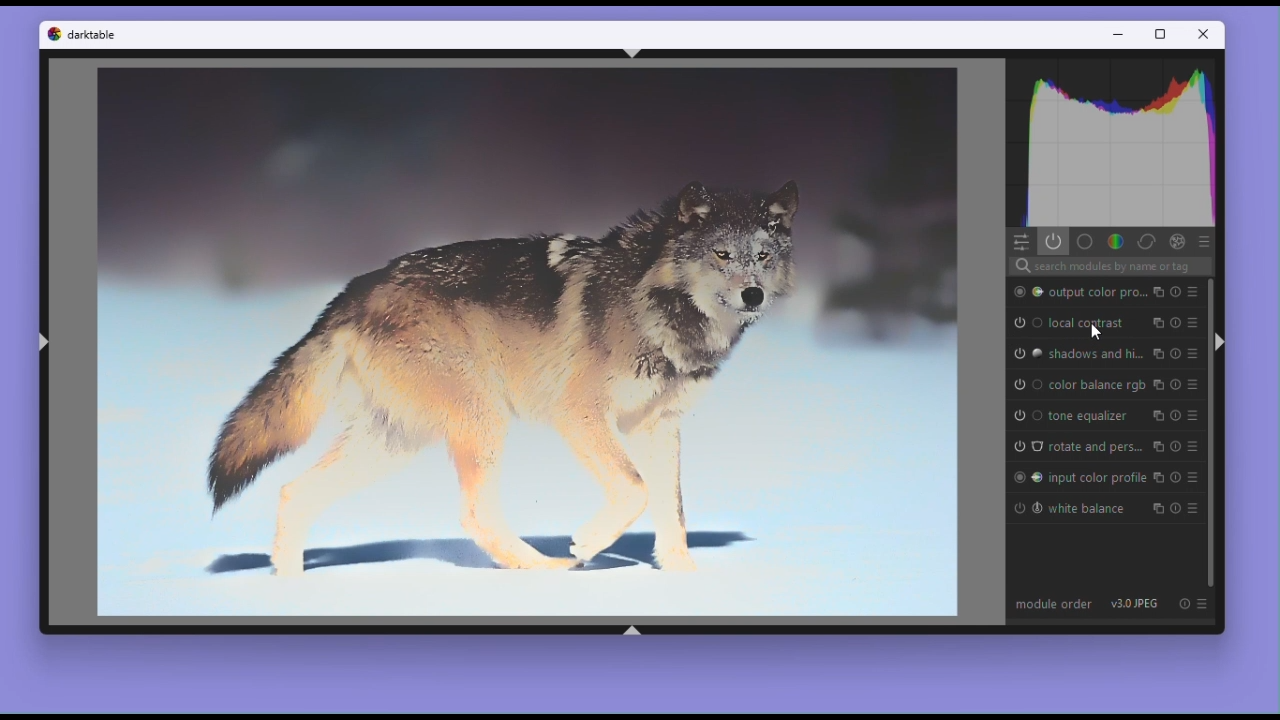 This screenshot has width=1280, height=720. What do you see at coordinates (1095, 290) in the screenshot?
I see `Output color profile` at bounding box center [1095, 290].